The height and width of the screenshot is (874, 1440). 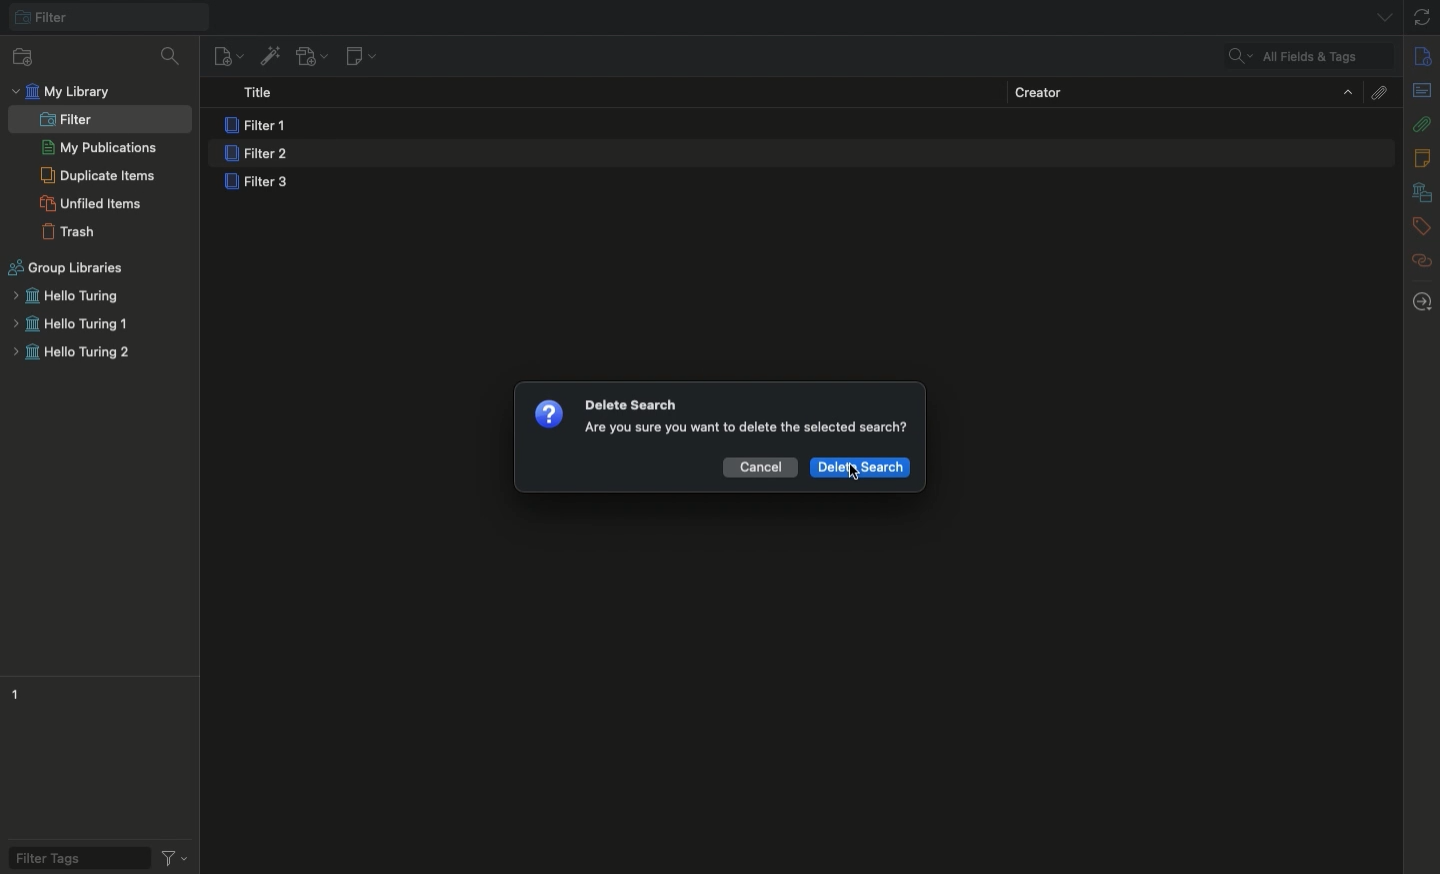 What do you see at coordinates (549, 413) in the screenshot?
I see `Question mark emblem` at bounding box center [549, 413].